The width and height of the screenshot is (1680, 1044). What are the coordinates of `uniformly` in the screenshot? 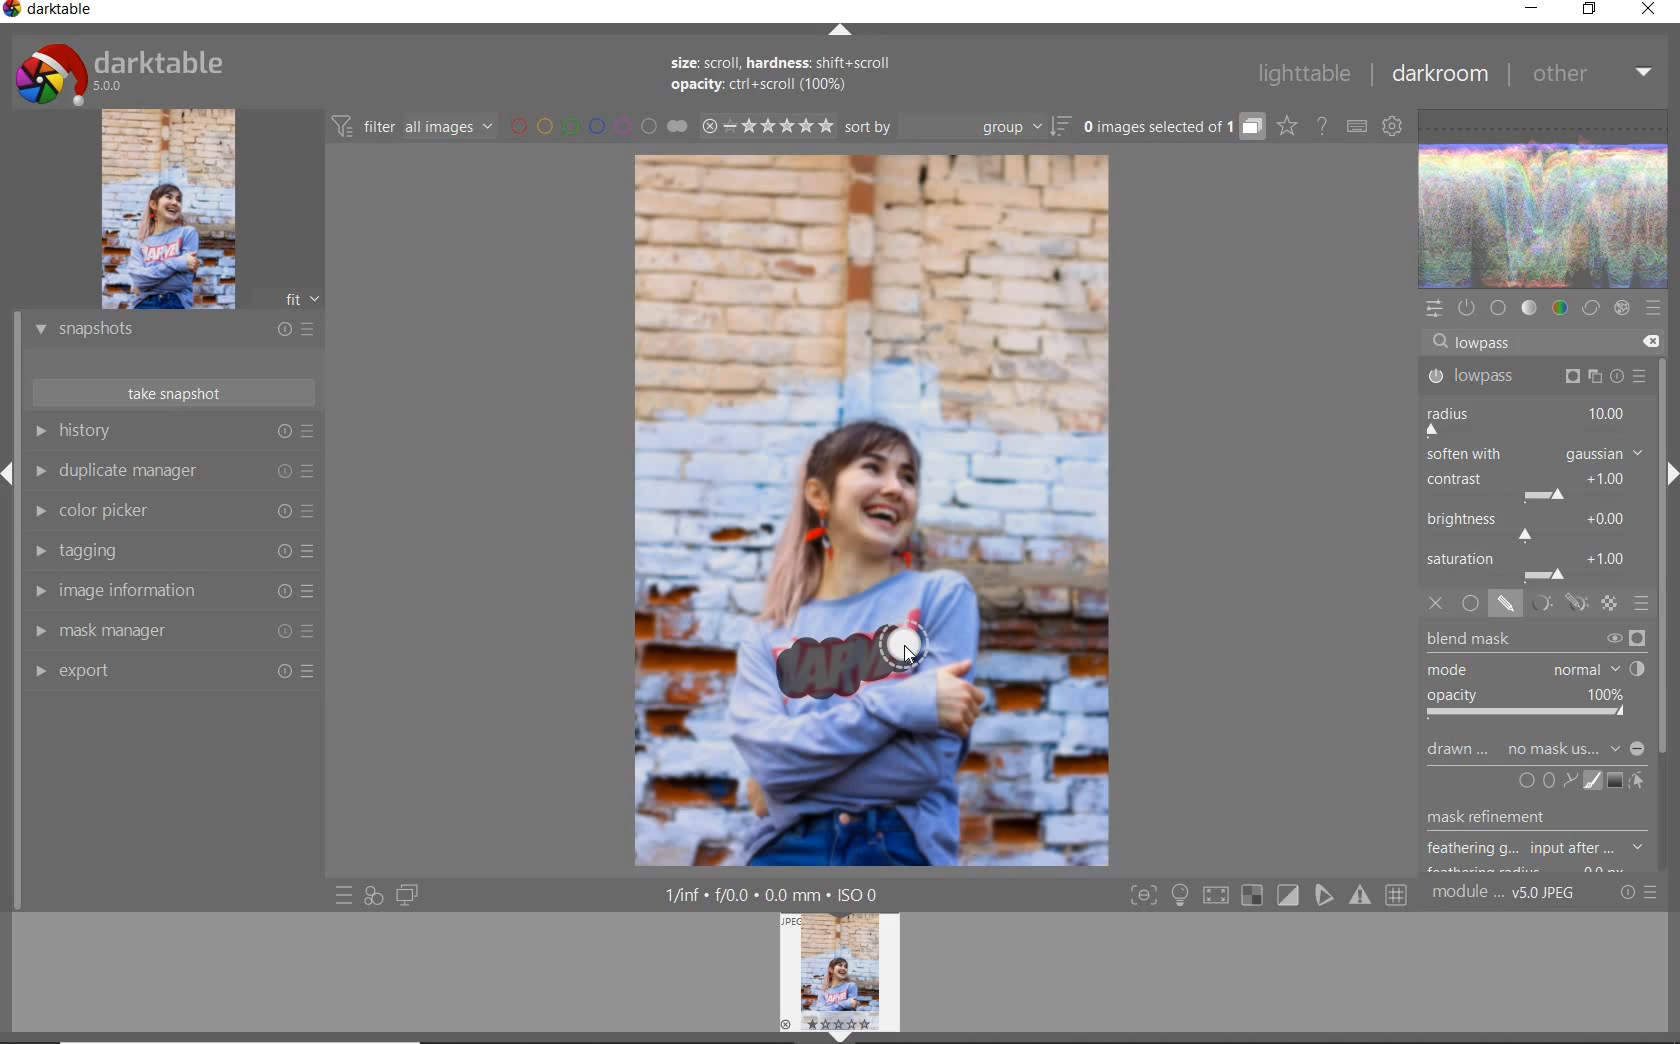 It's located at (1470, 604).